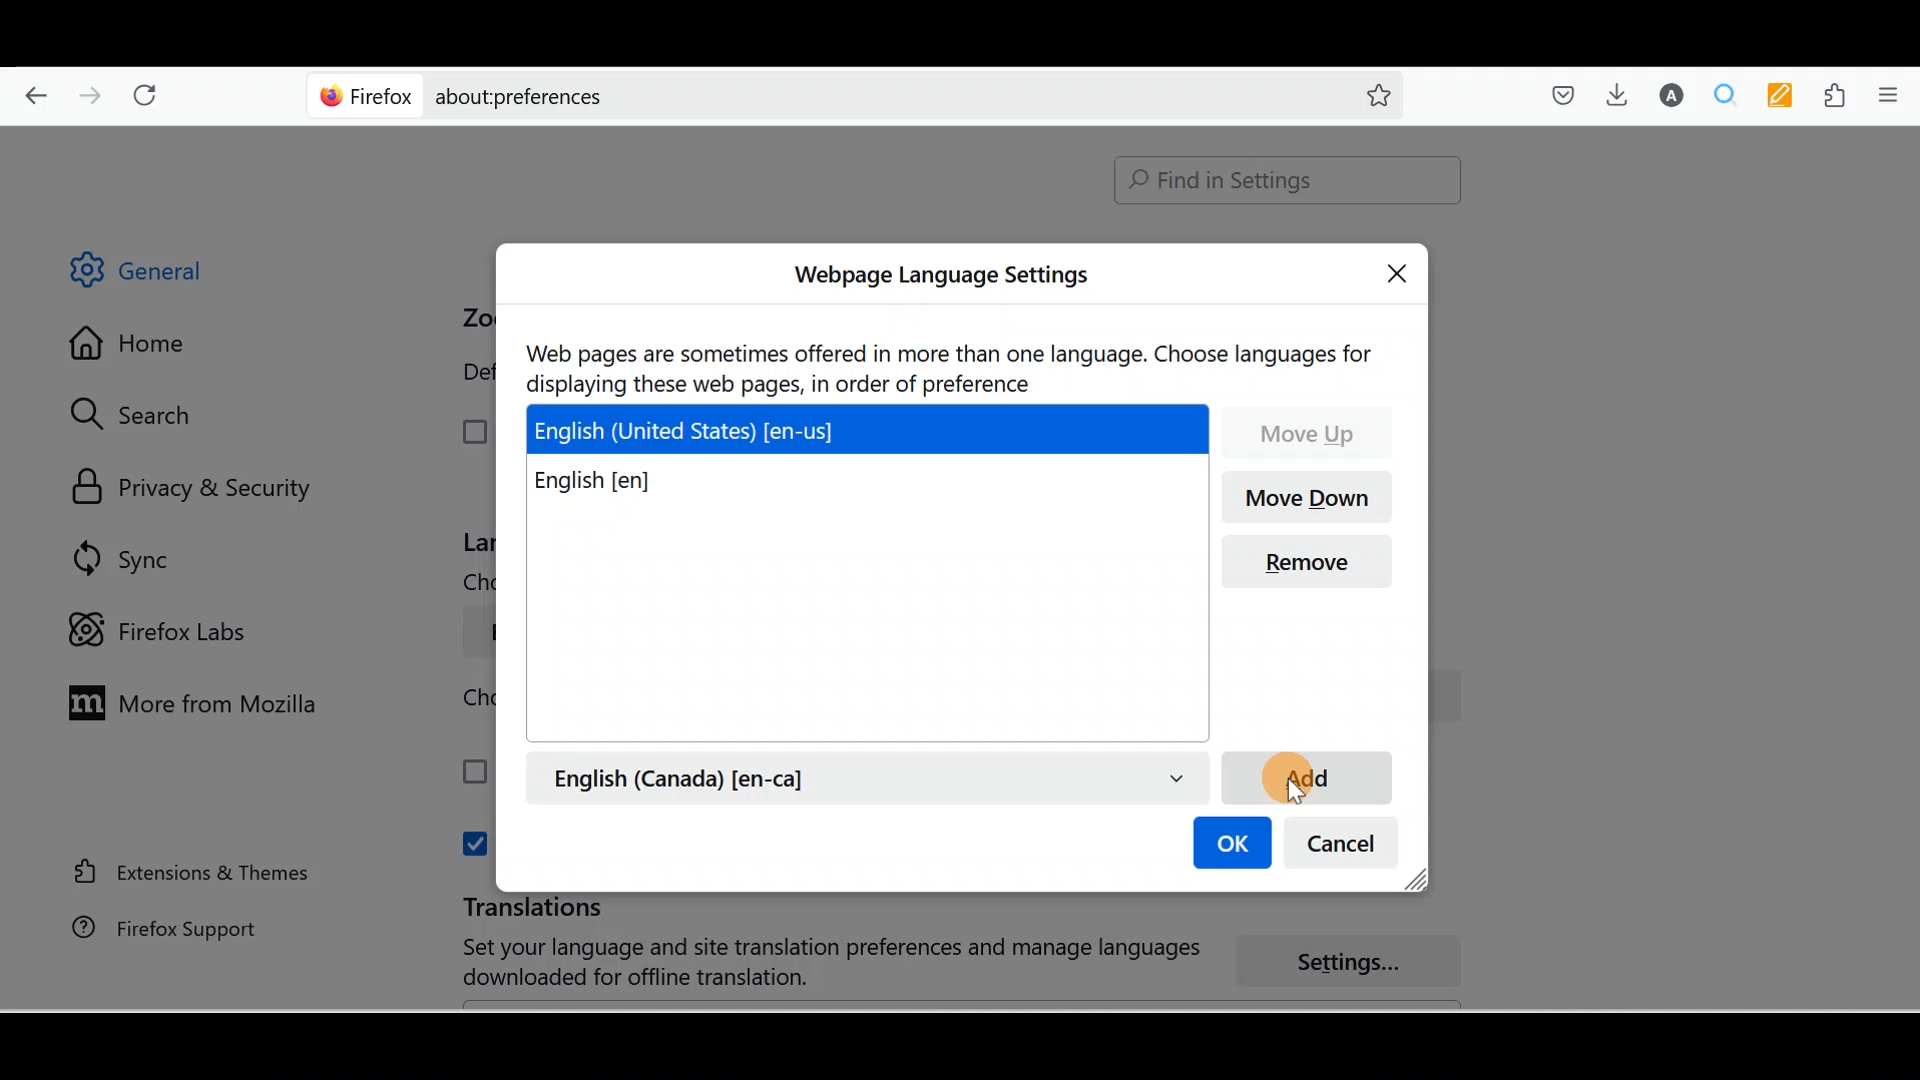 The width and height of the screenshot is (1920, 1080). What do you see at coordinates (1726, 94) in the screenshot?
I see `Multiple search & highlight` at bounding box center [1726, 94].